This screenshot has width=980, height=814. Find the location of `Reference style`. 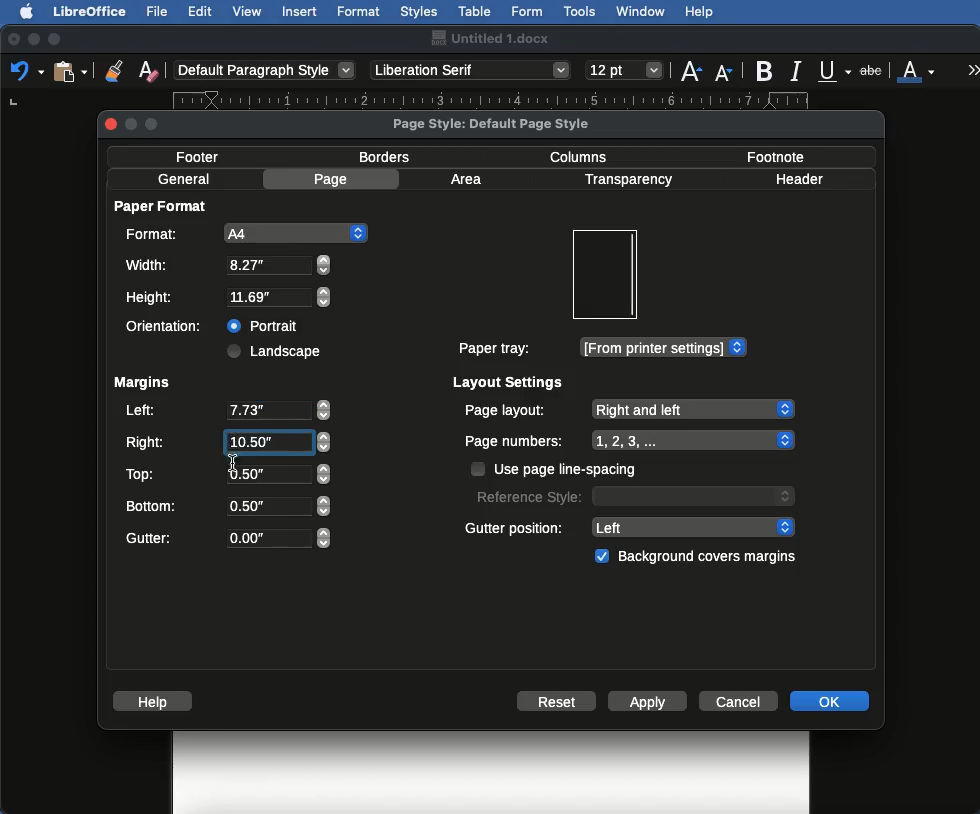

Reference style is located at coordinates (633, 495).